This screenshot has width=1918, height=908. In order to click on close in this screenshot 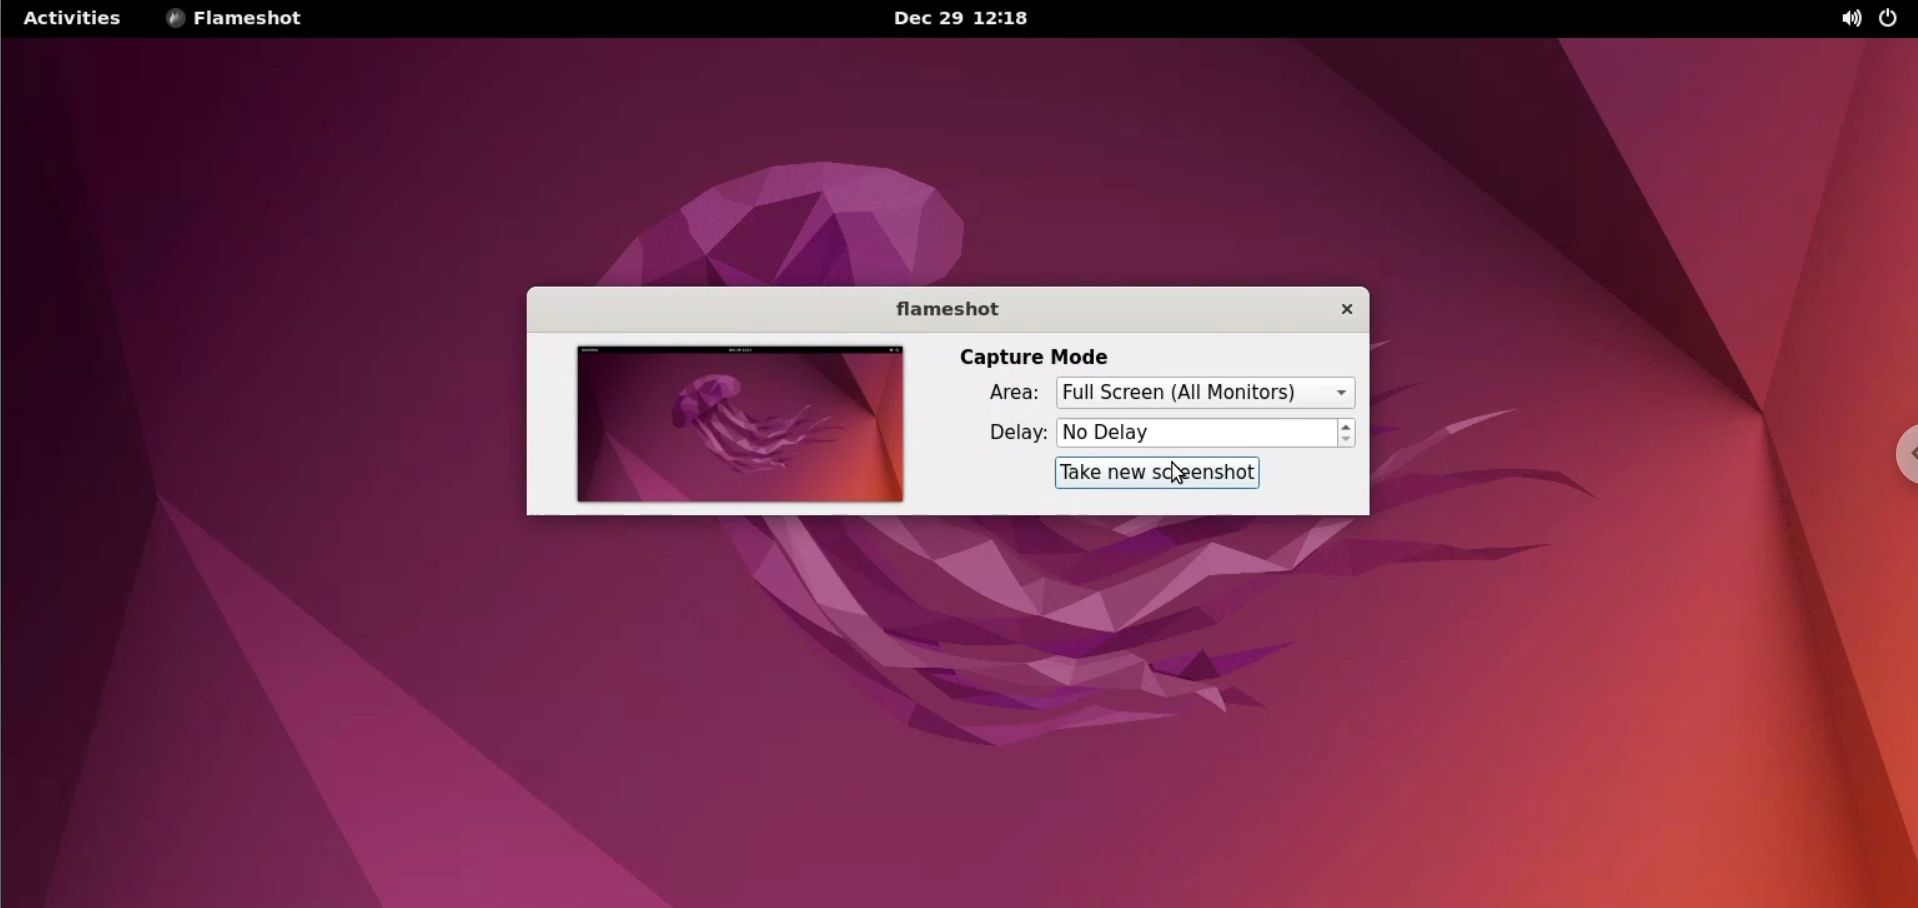, I will do `click(1341, 309)`.